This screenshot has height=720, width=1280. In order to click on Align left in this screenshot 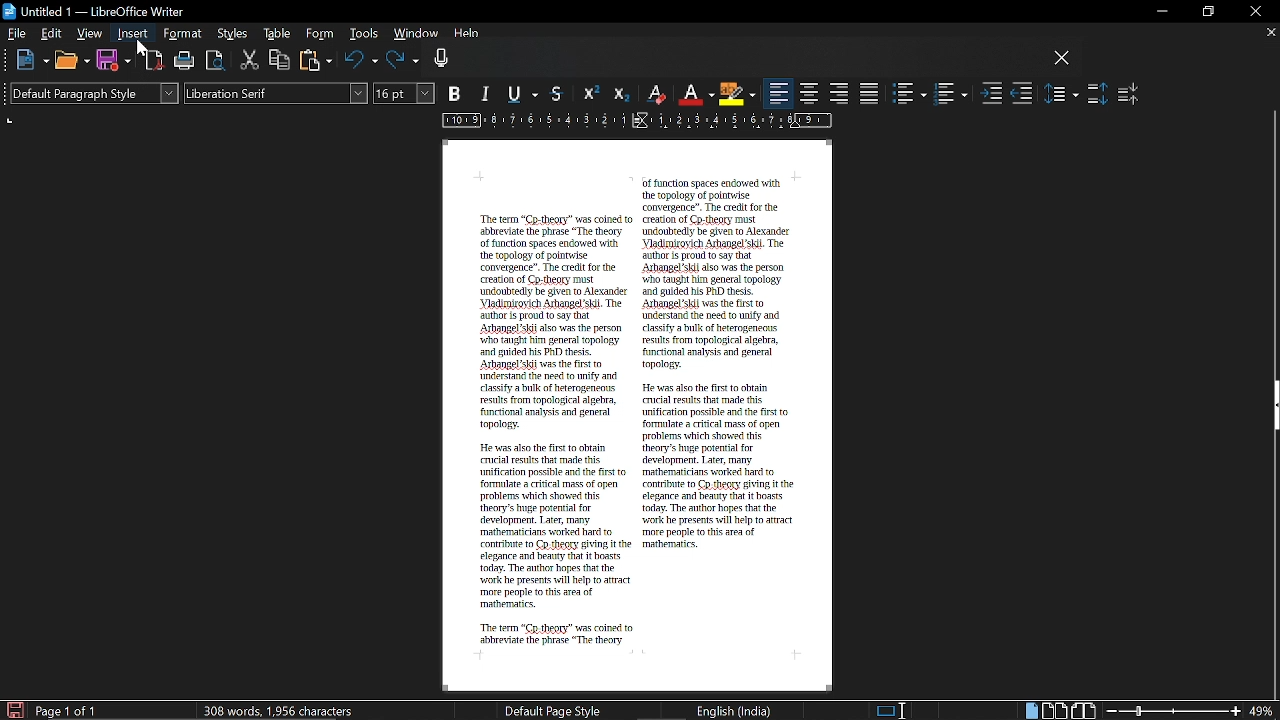, I will do `click(779, 94)`.